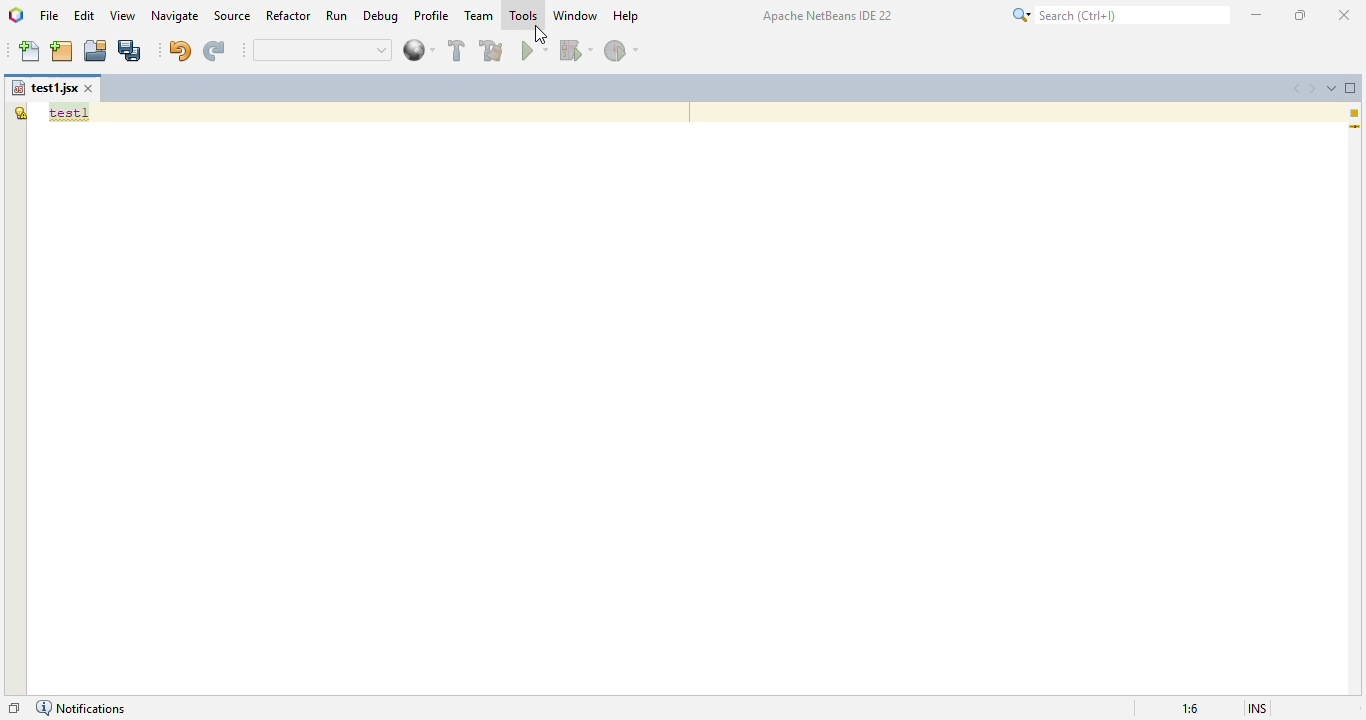  I want to click on save all, so click(131, 50).